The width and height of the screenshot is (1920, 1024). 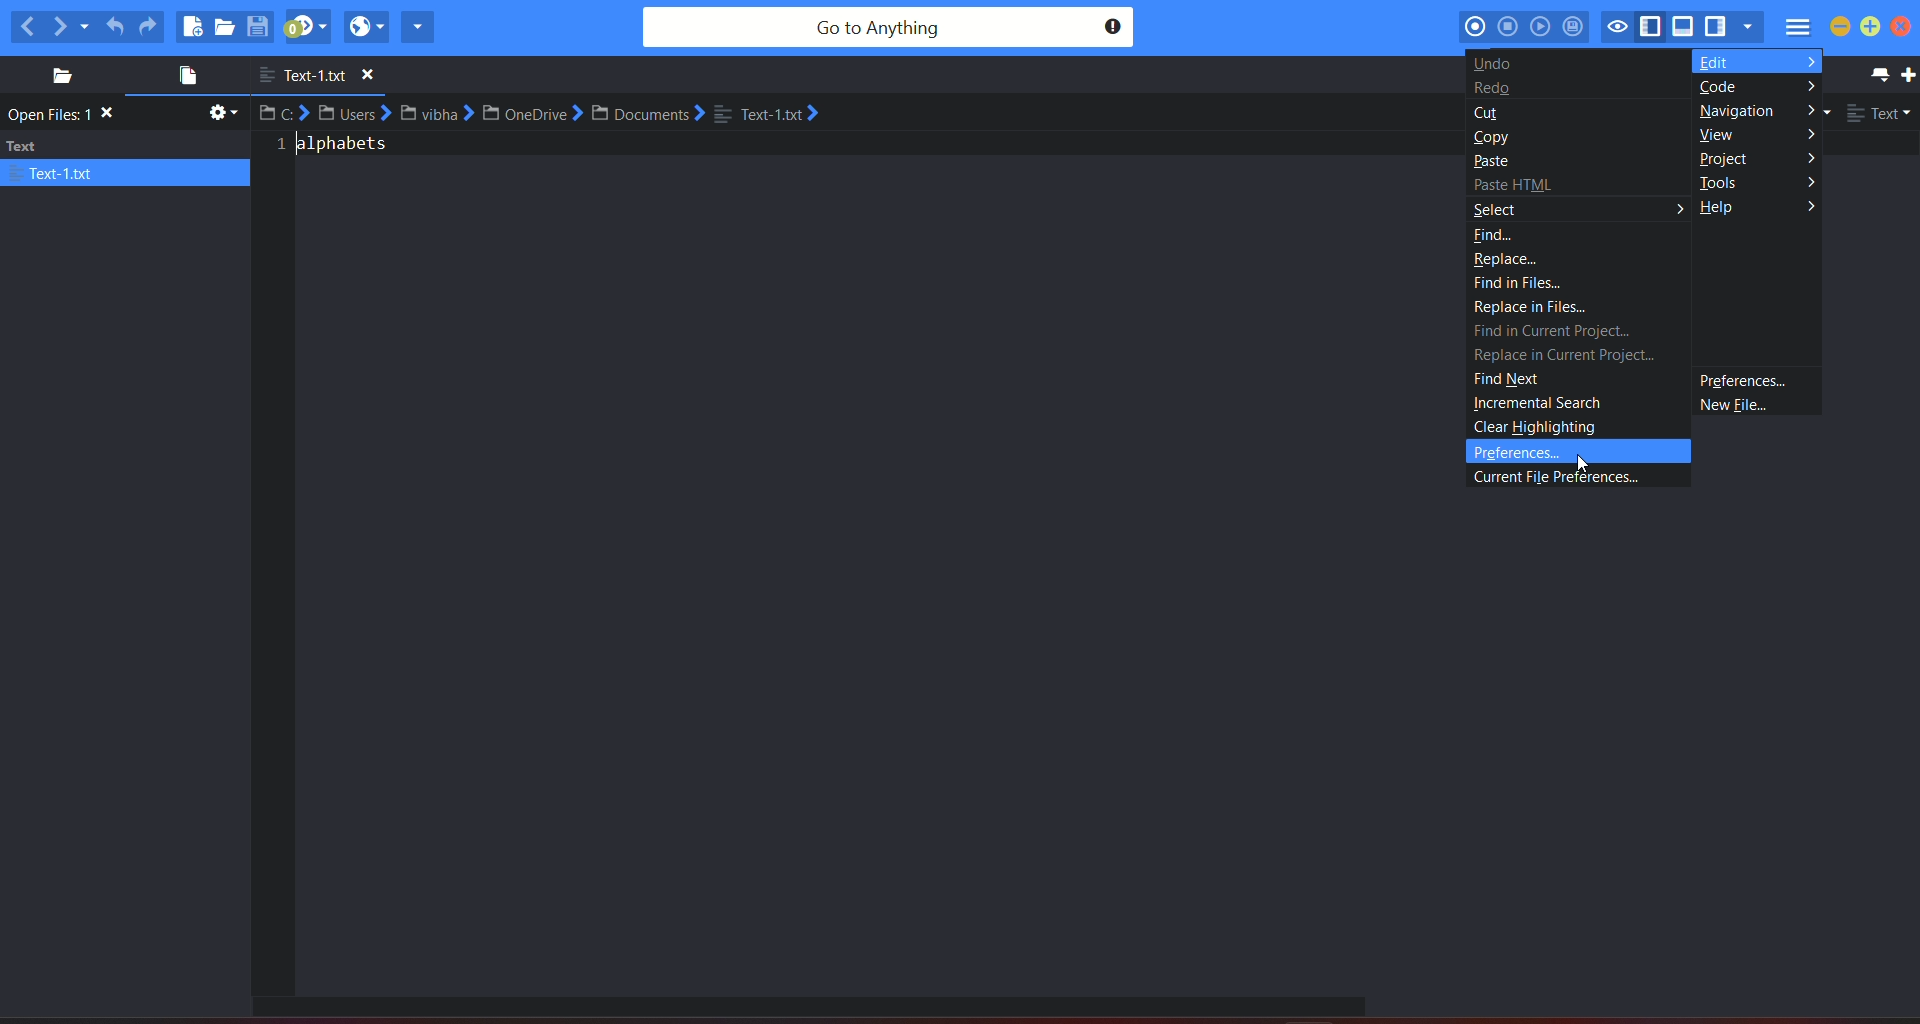 I want to click on jump to next, so click(x=307, y=27).